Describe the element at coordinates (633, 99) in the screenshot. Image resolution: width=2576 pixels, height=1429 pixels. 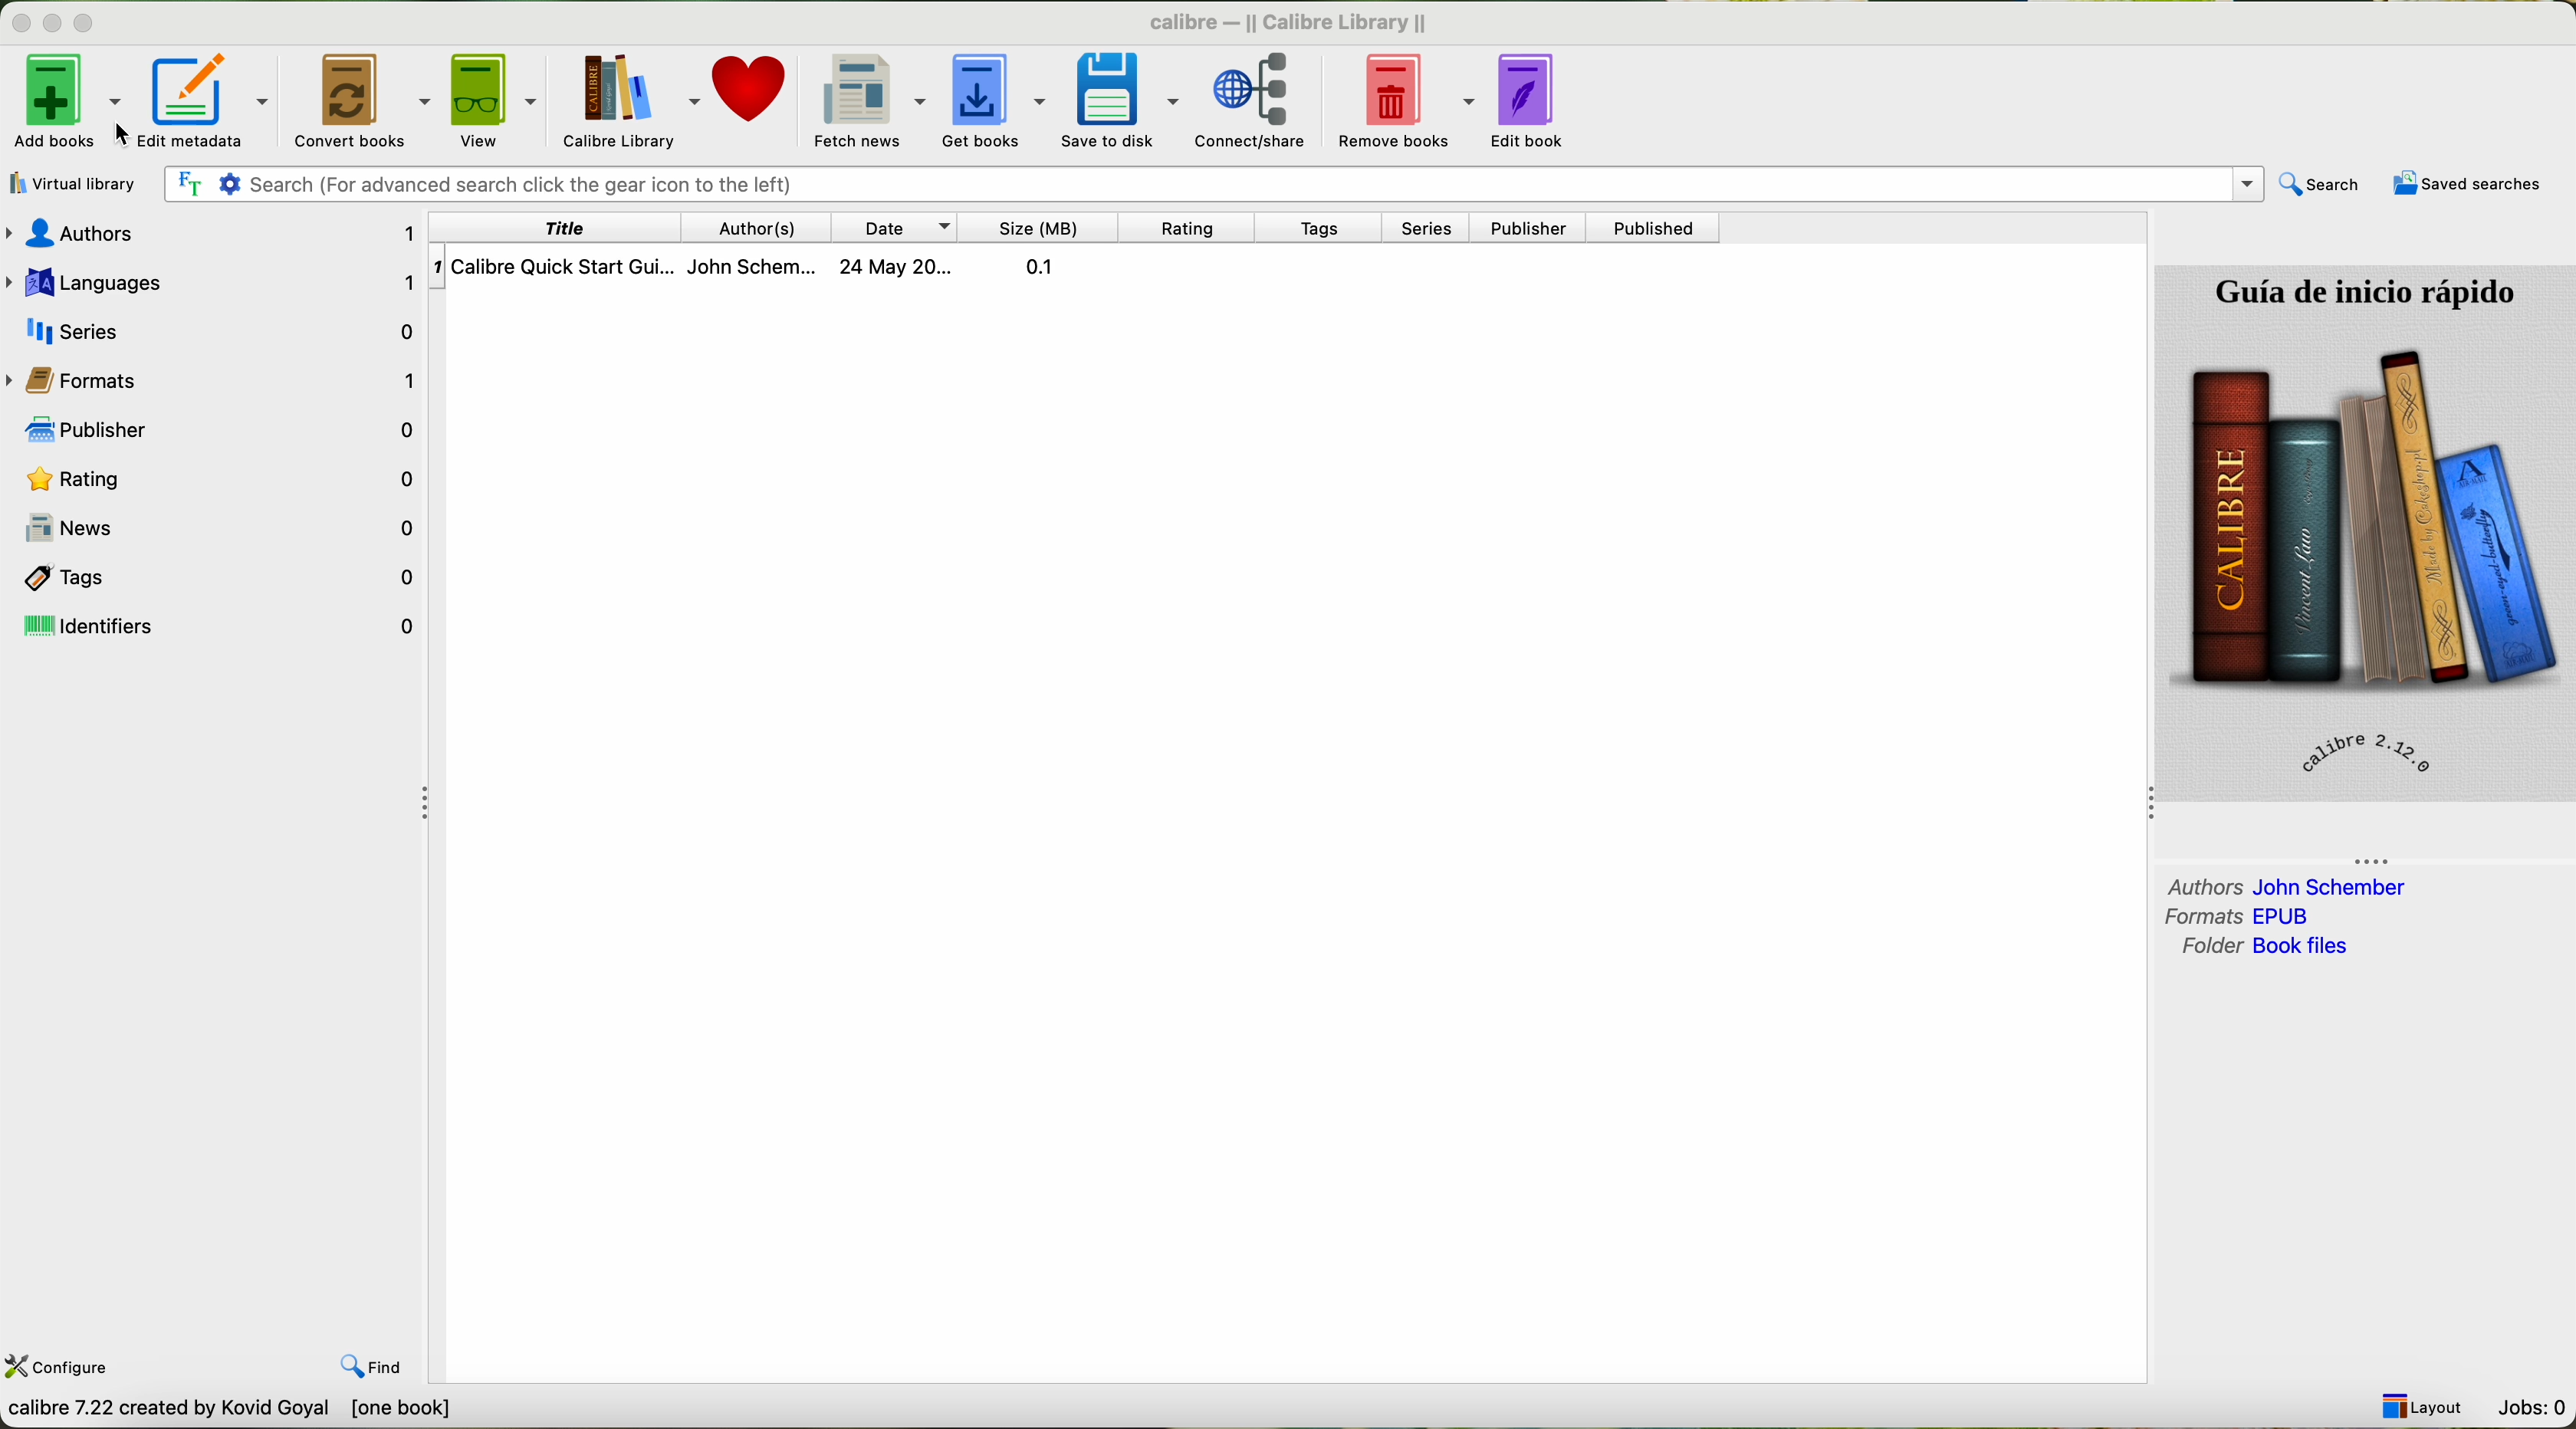
I see `Calibre library` at that location.